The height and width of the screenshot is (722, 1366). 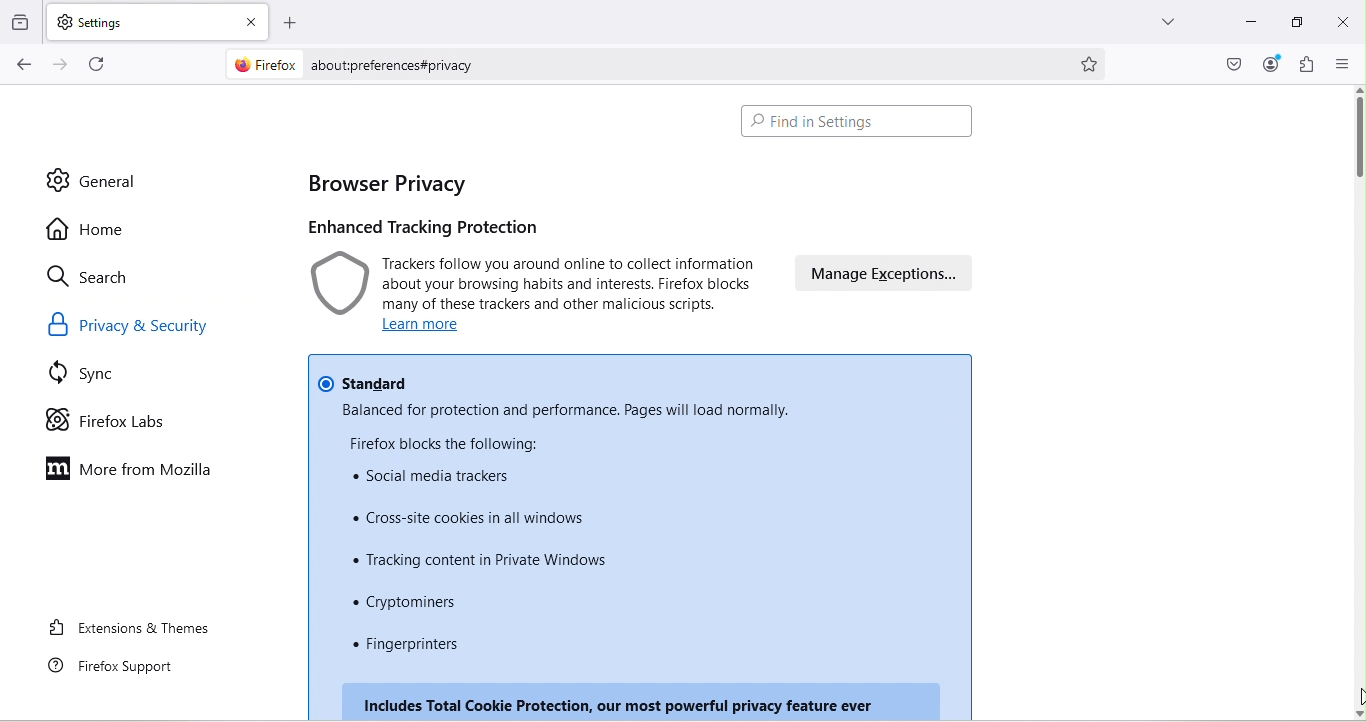 I want to click on List all tabs, so click(x=1167, y=25).